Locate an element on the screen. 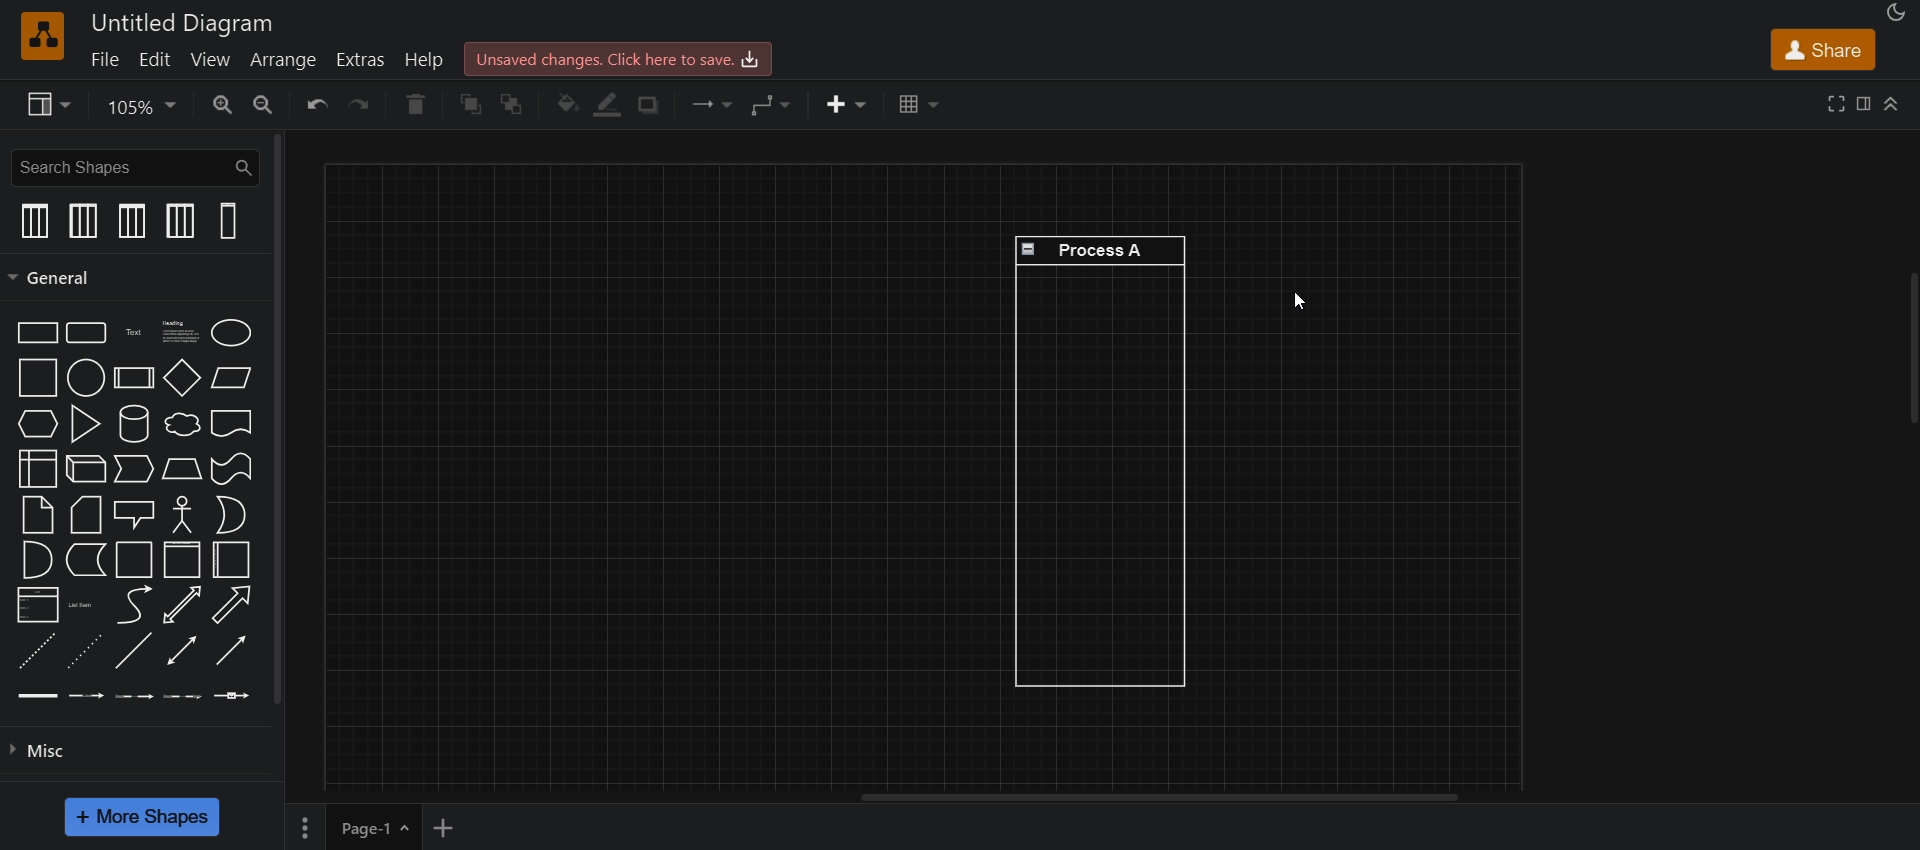  diamond is located at coordinates (182, 378).